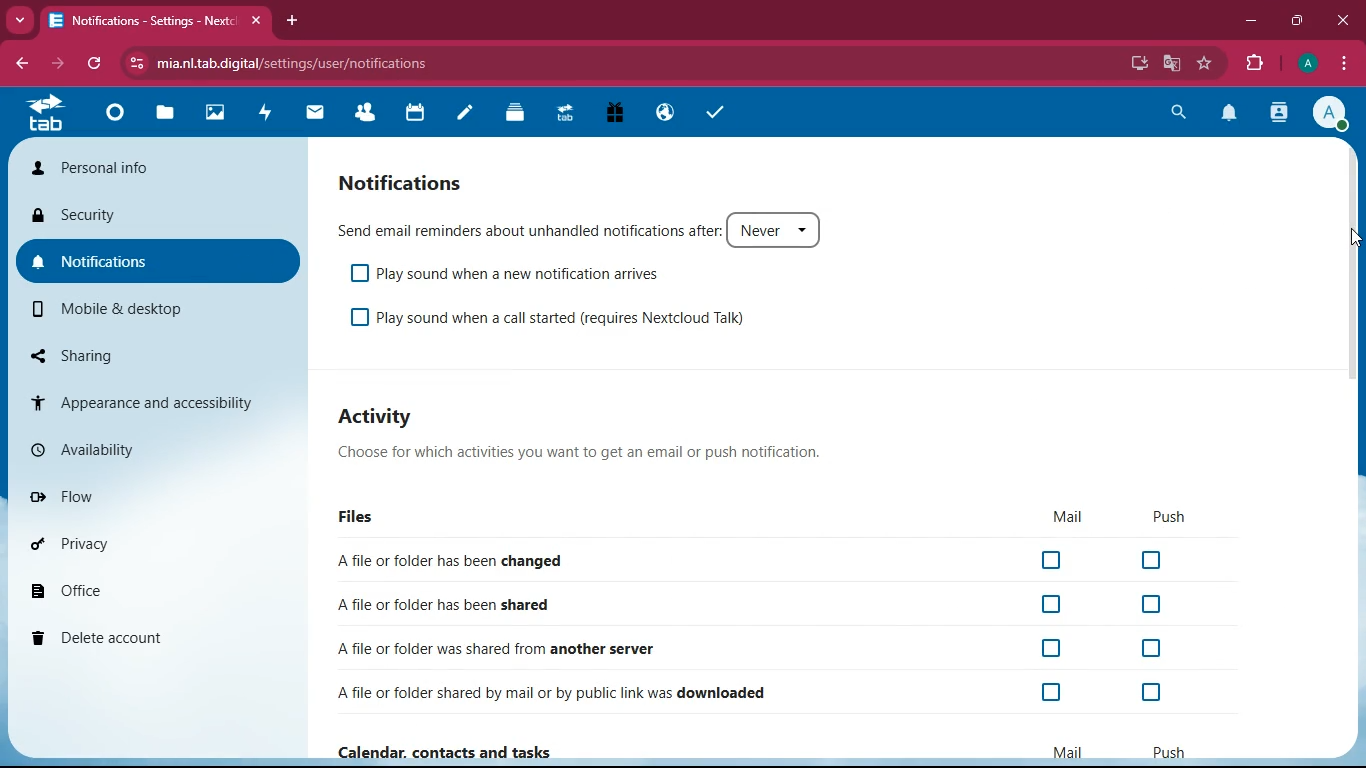 Image resolution: width=1366 pixels, height=768 pixels. Describe the element at coordinates (216, 114) in the screenshot. I see `Photos` at that location.